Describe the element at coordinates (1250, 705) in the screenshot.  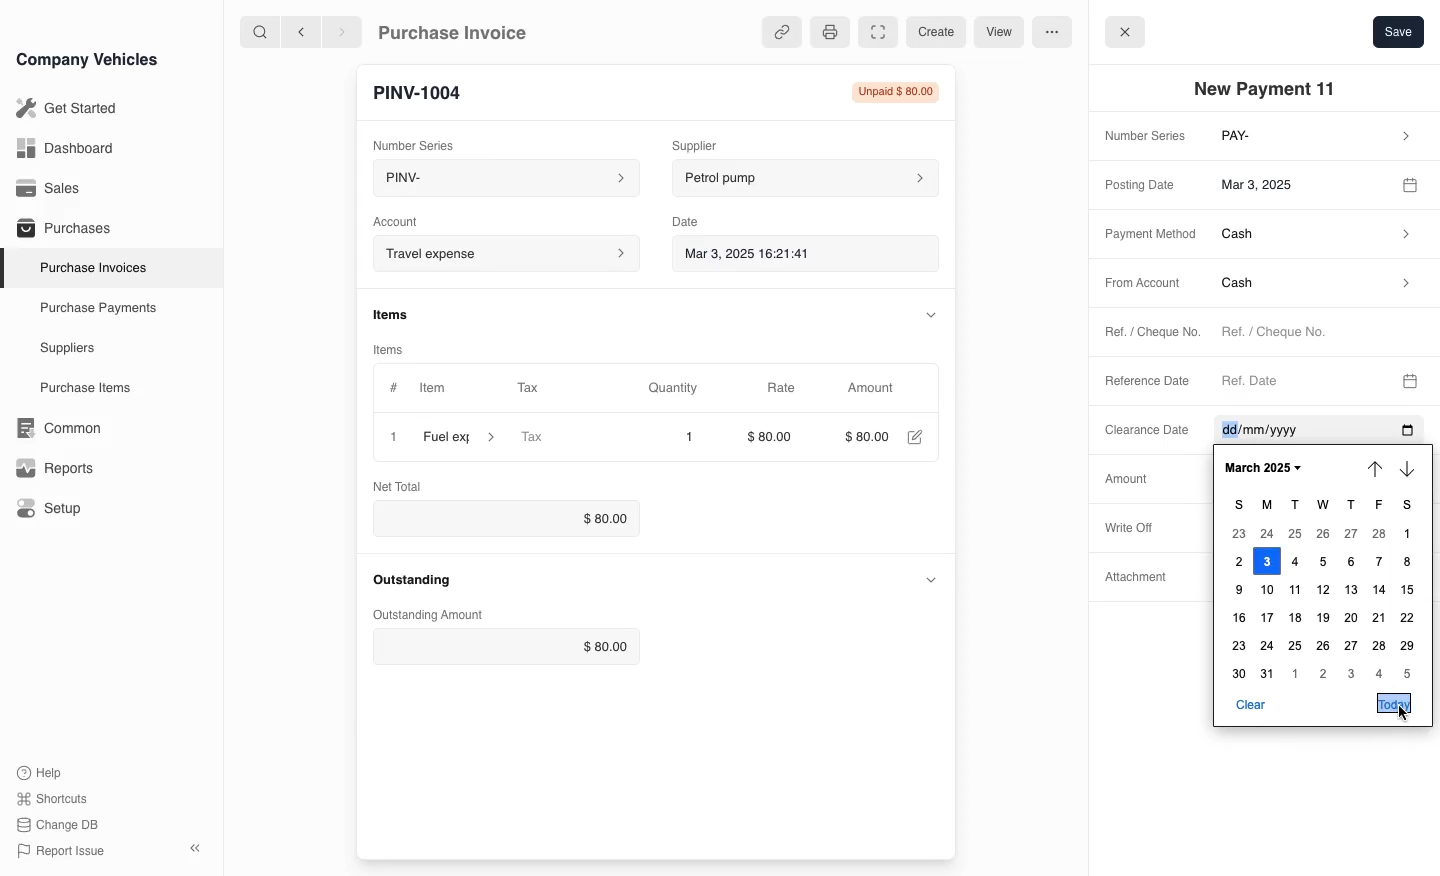
I see `clear ` at that location.